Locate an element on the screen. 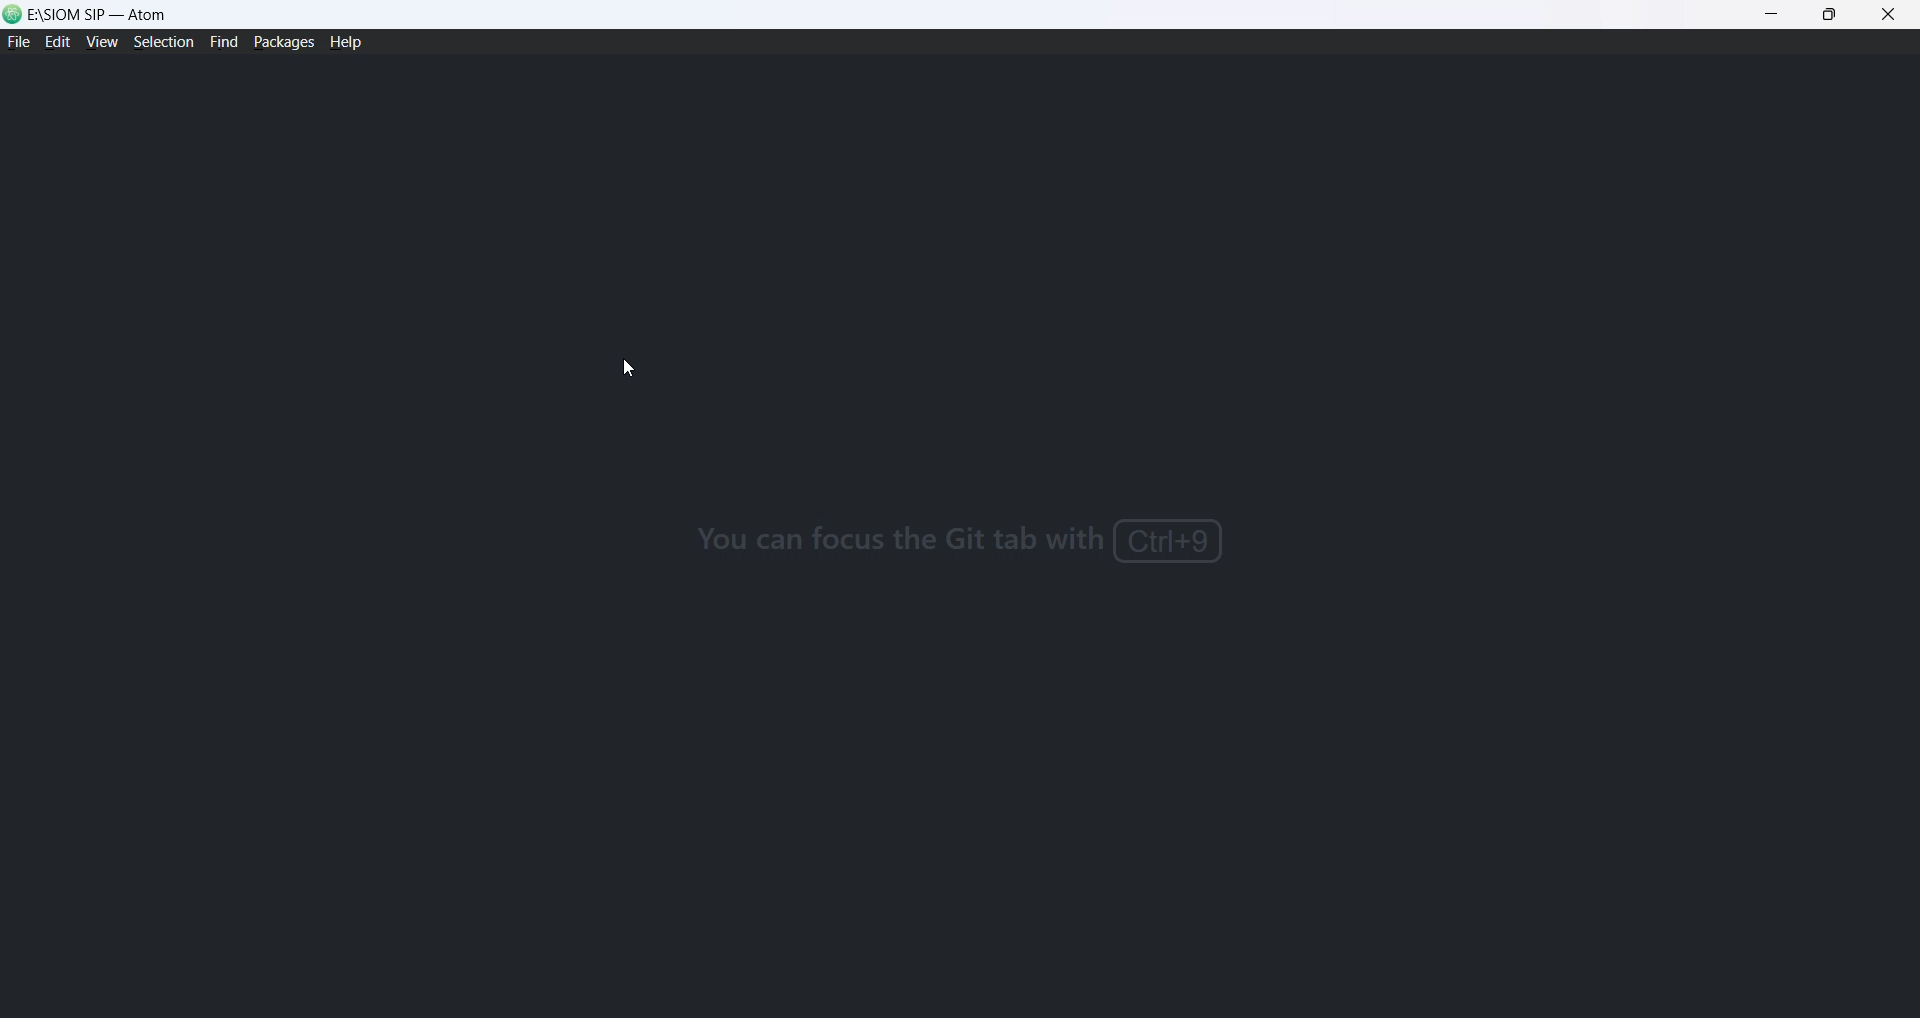 This screenshot has width=1920, height=1018. close is located at coordinates (1889, 17).